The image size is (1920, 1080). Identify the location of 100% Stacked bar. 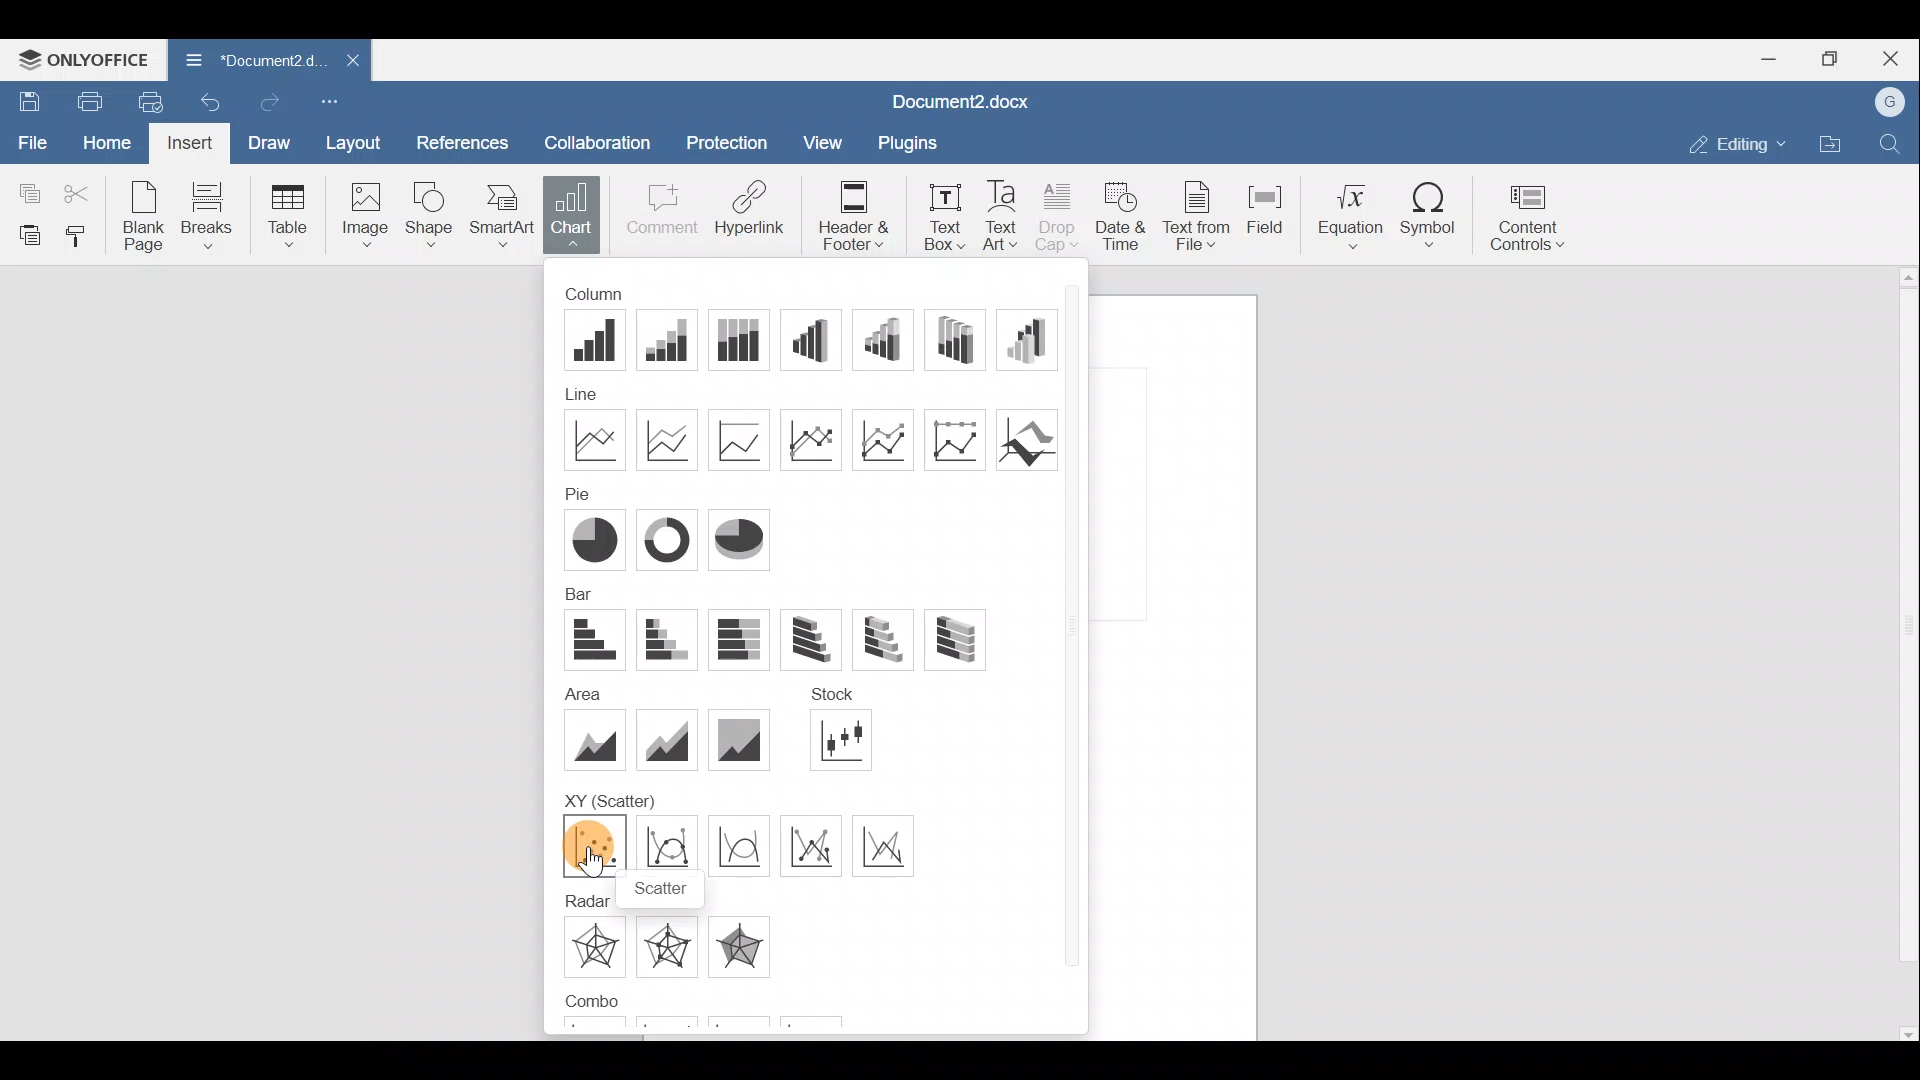
(745, 639).